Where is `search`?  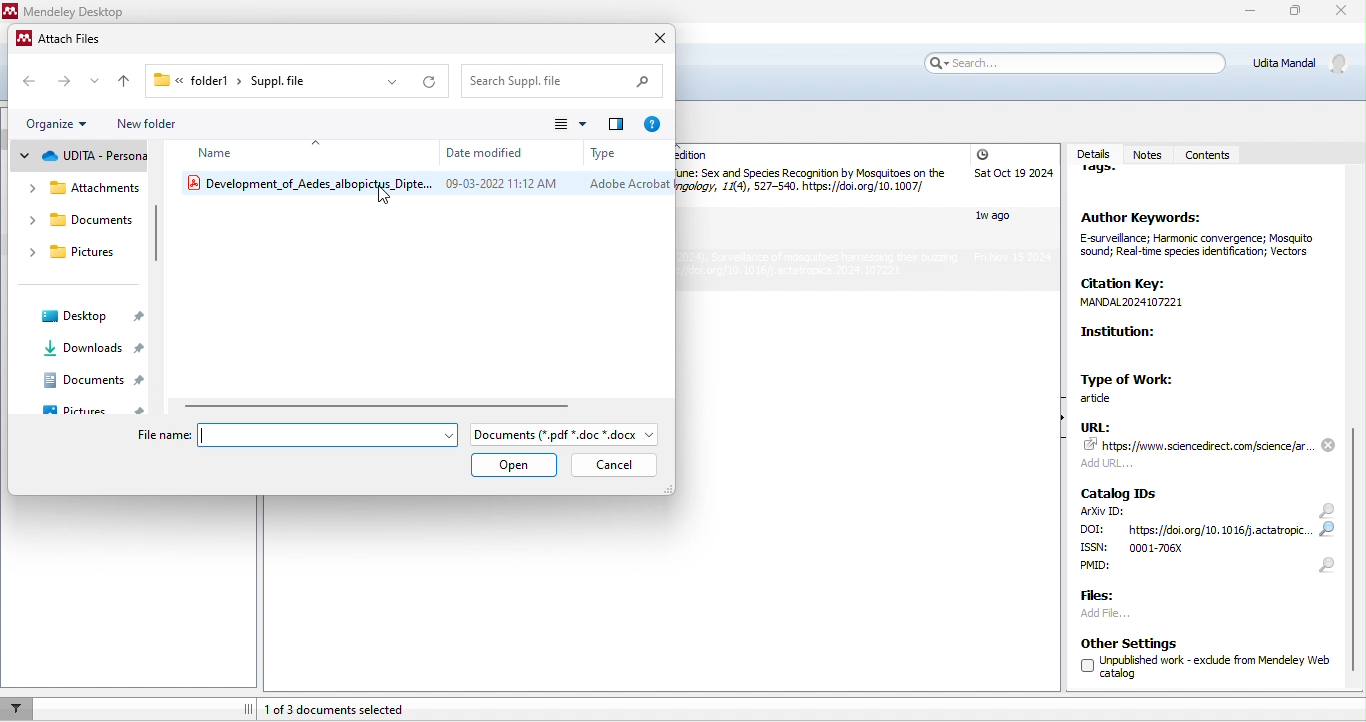
search is located at coordinates (1325, 538).